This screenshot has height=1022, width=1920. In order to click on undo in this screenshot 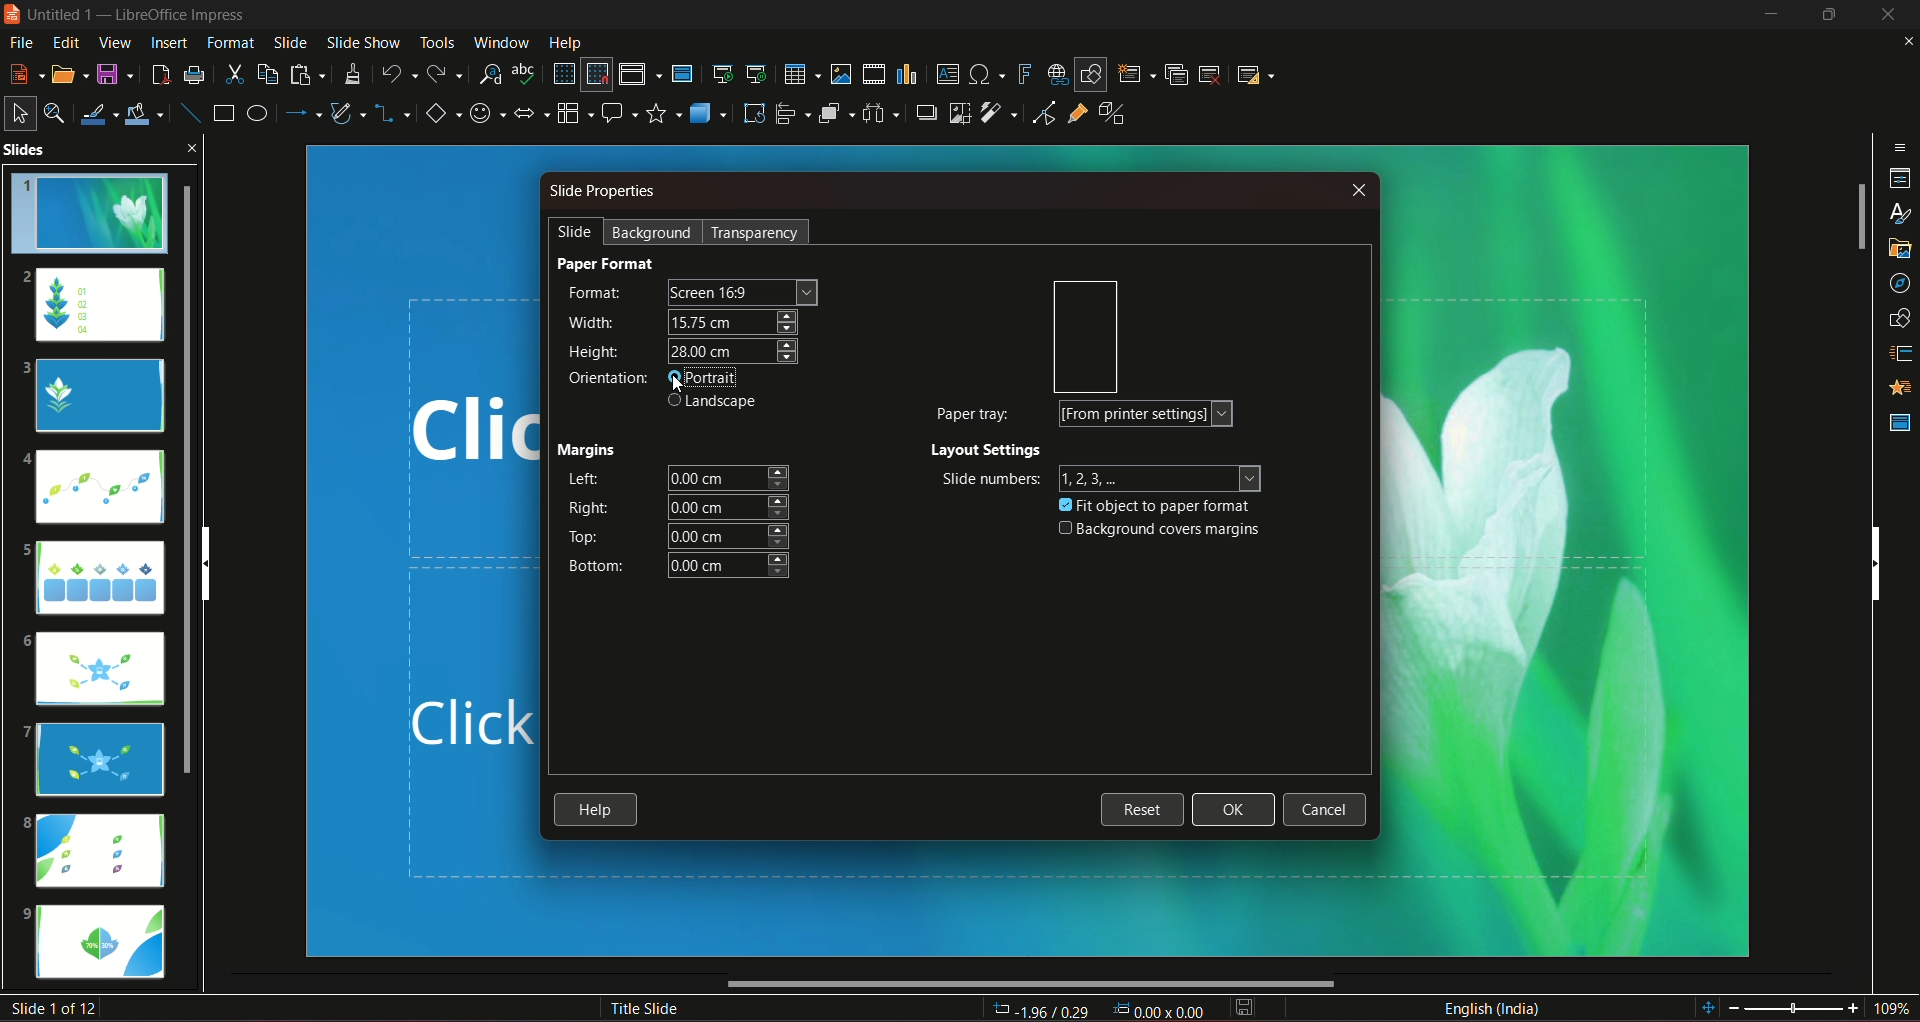, I will do `click(399, 72)`.